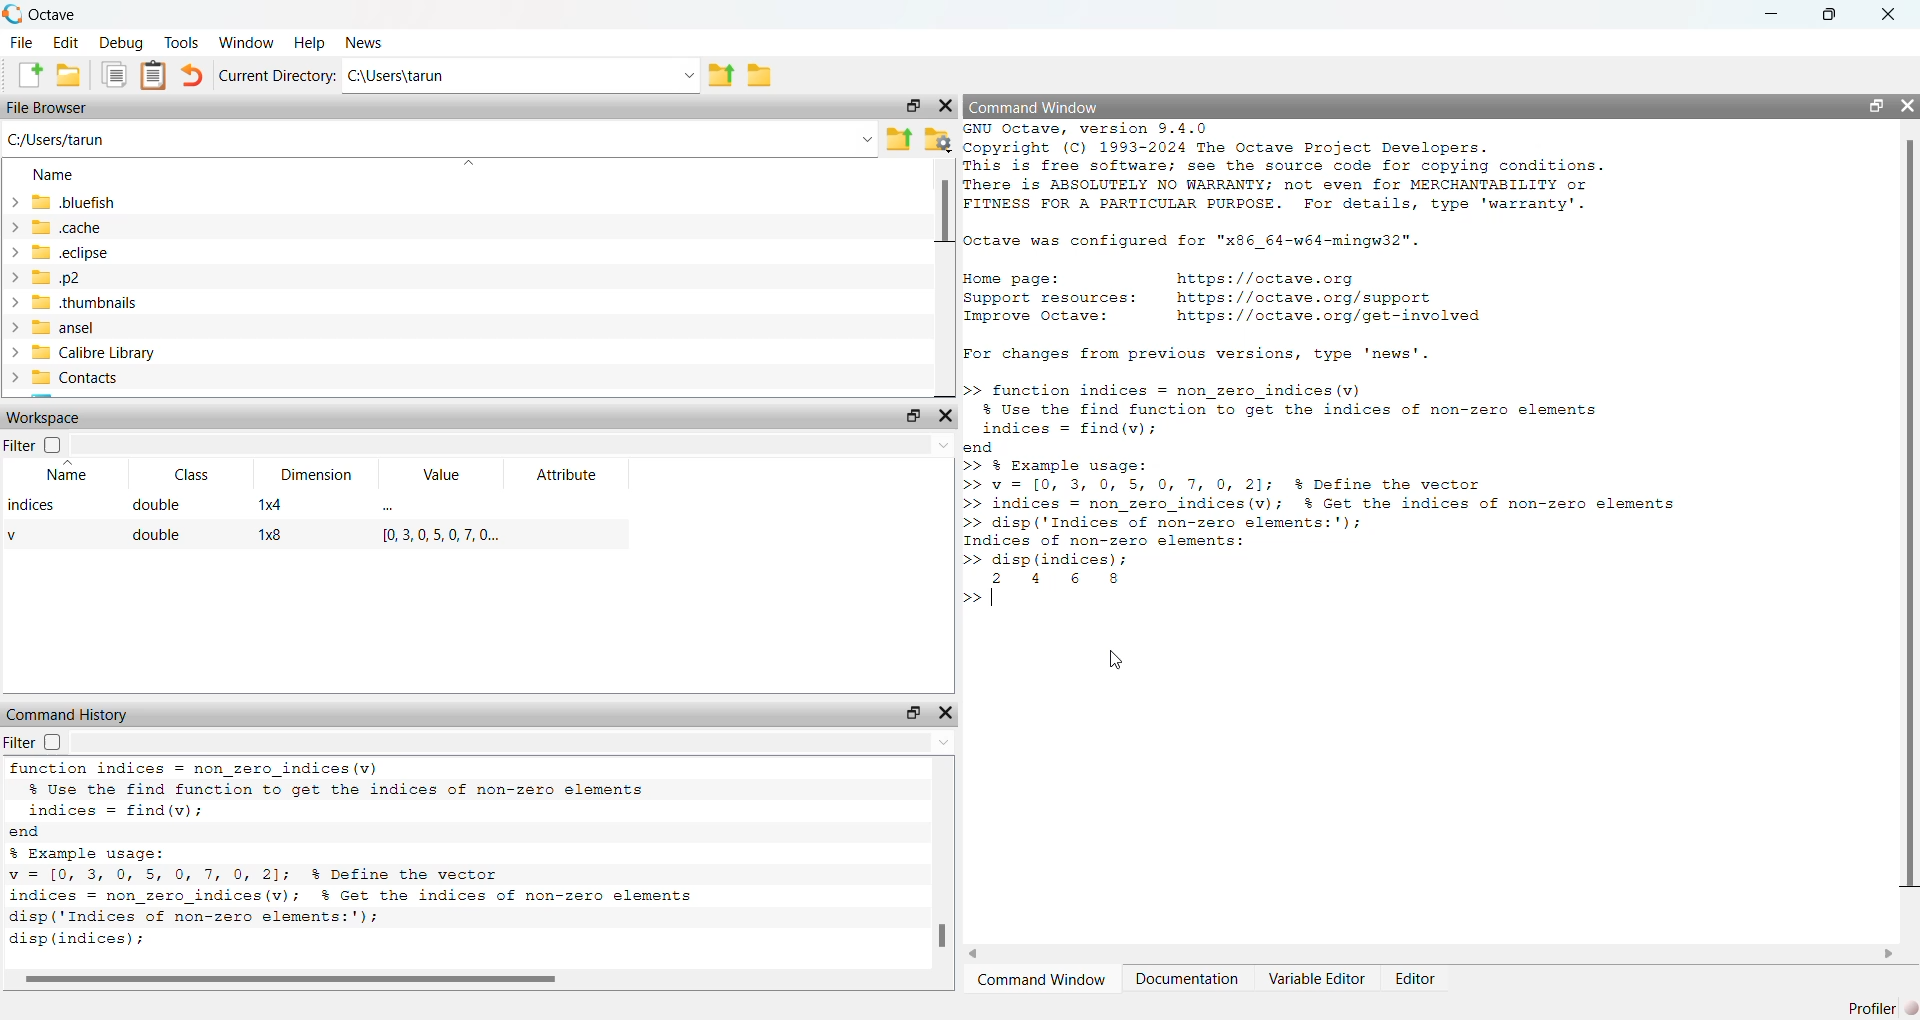  What do you see at coordinates (1042, 982) in the screenshot?
I see `Command Window` at bounding box center [1042, 982].